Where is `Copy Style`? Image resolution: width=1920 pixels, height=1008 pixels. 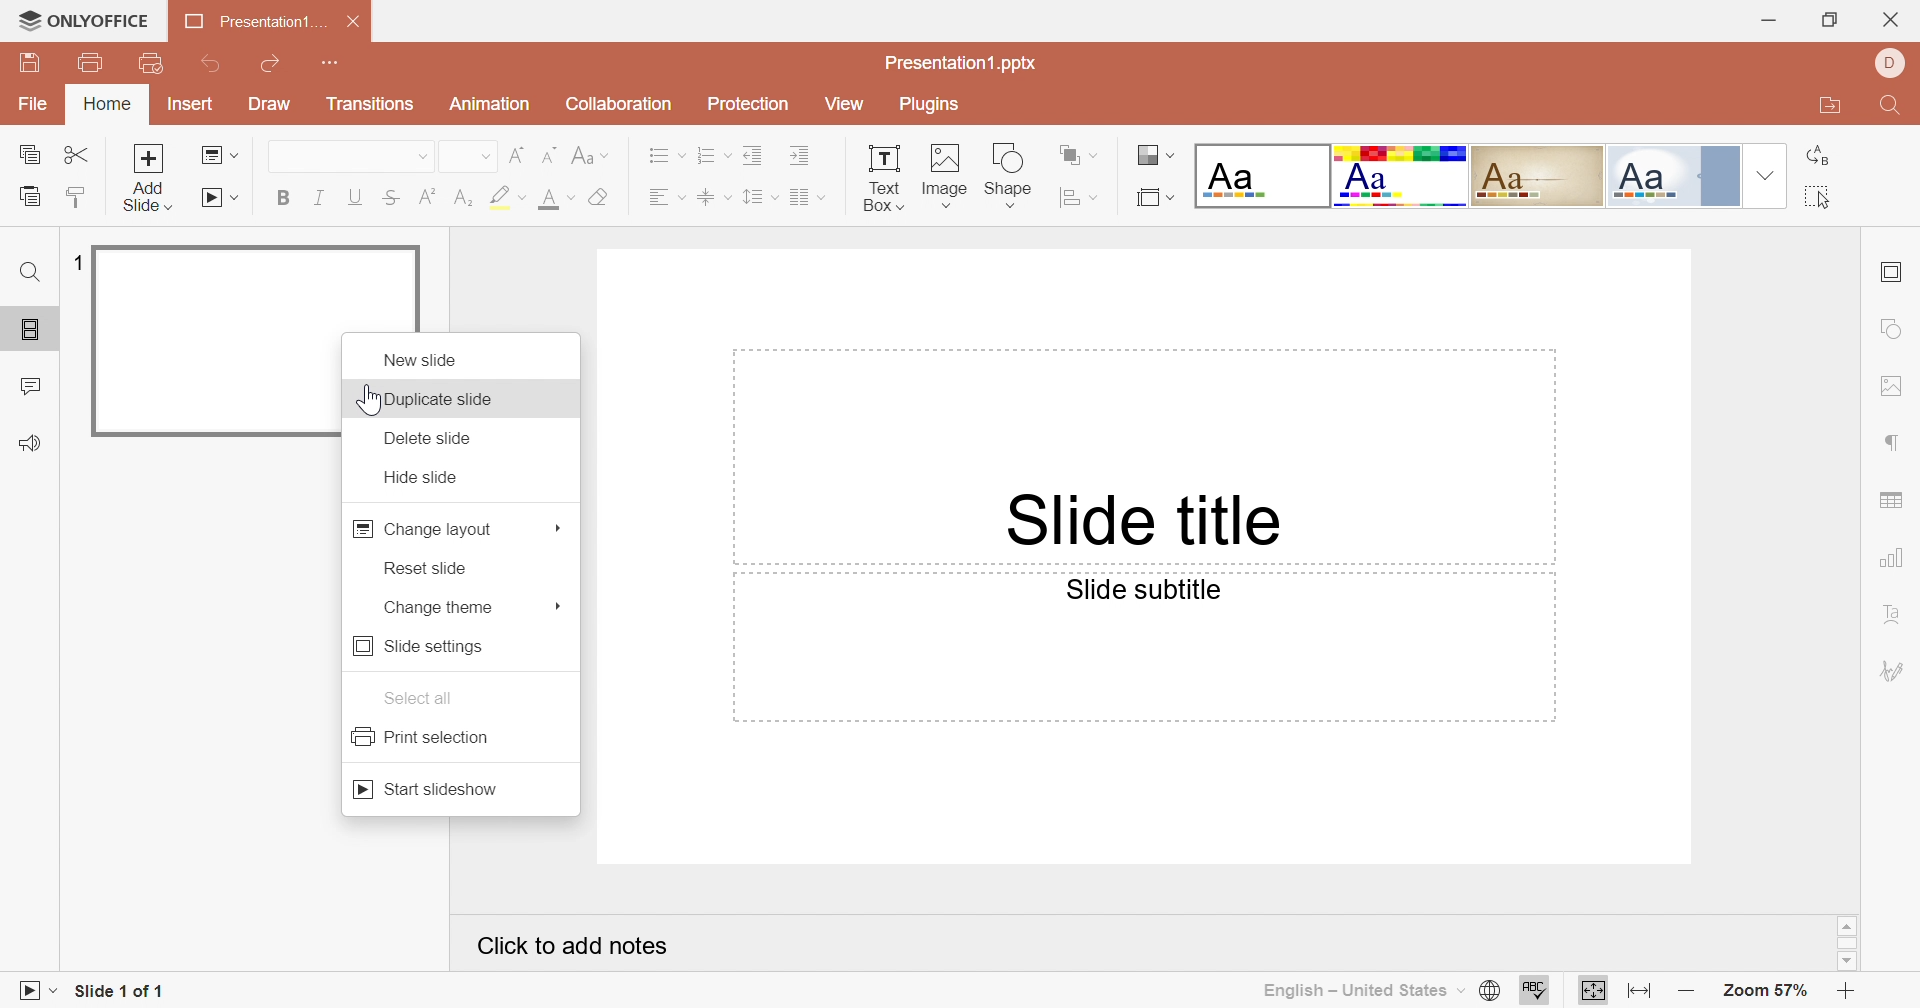 Copy Style is located at coordinates (77, 195).